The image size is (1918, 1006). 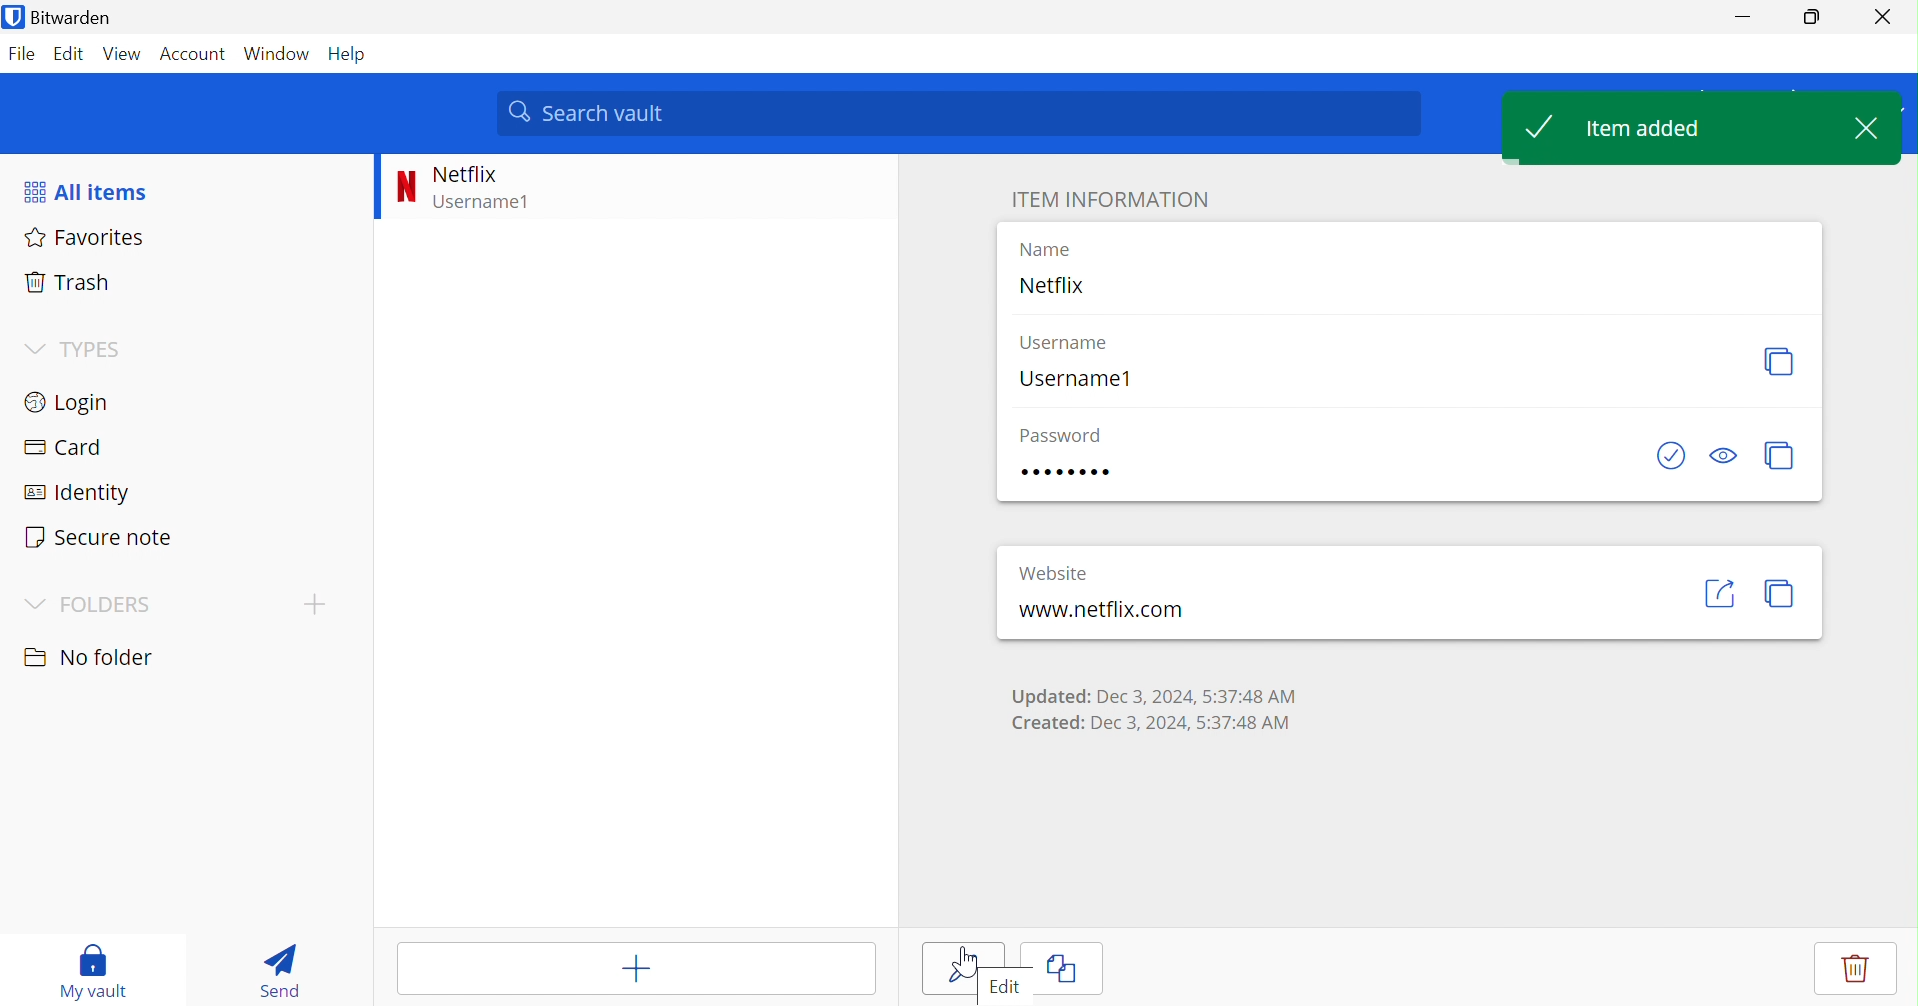 What do you see at coordinates (956, 114) in the screenshot?
I see `Search vault` at bounding box center [956, 114].